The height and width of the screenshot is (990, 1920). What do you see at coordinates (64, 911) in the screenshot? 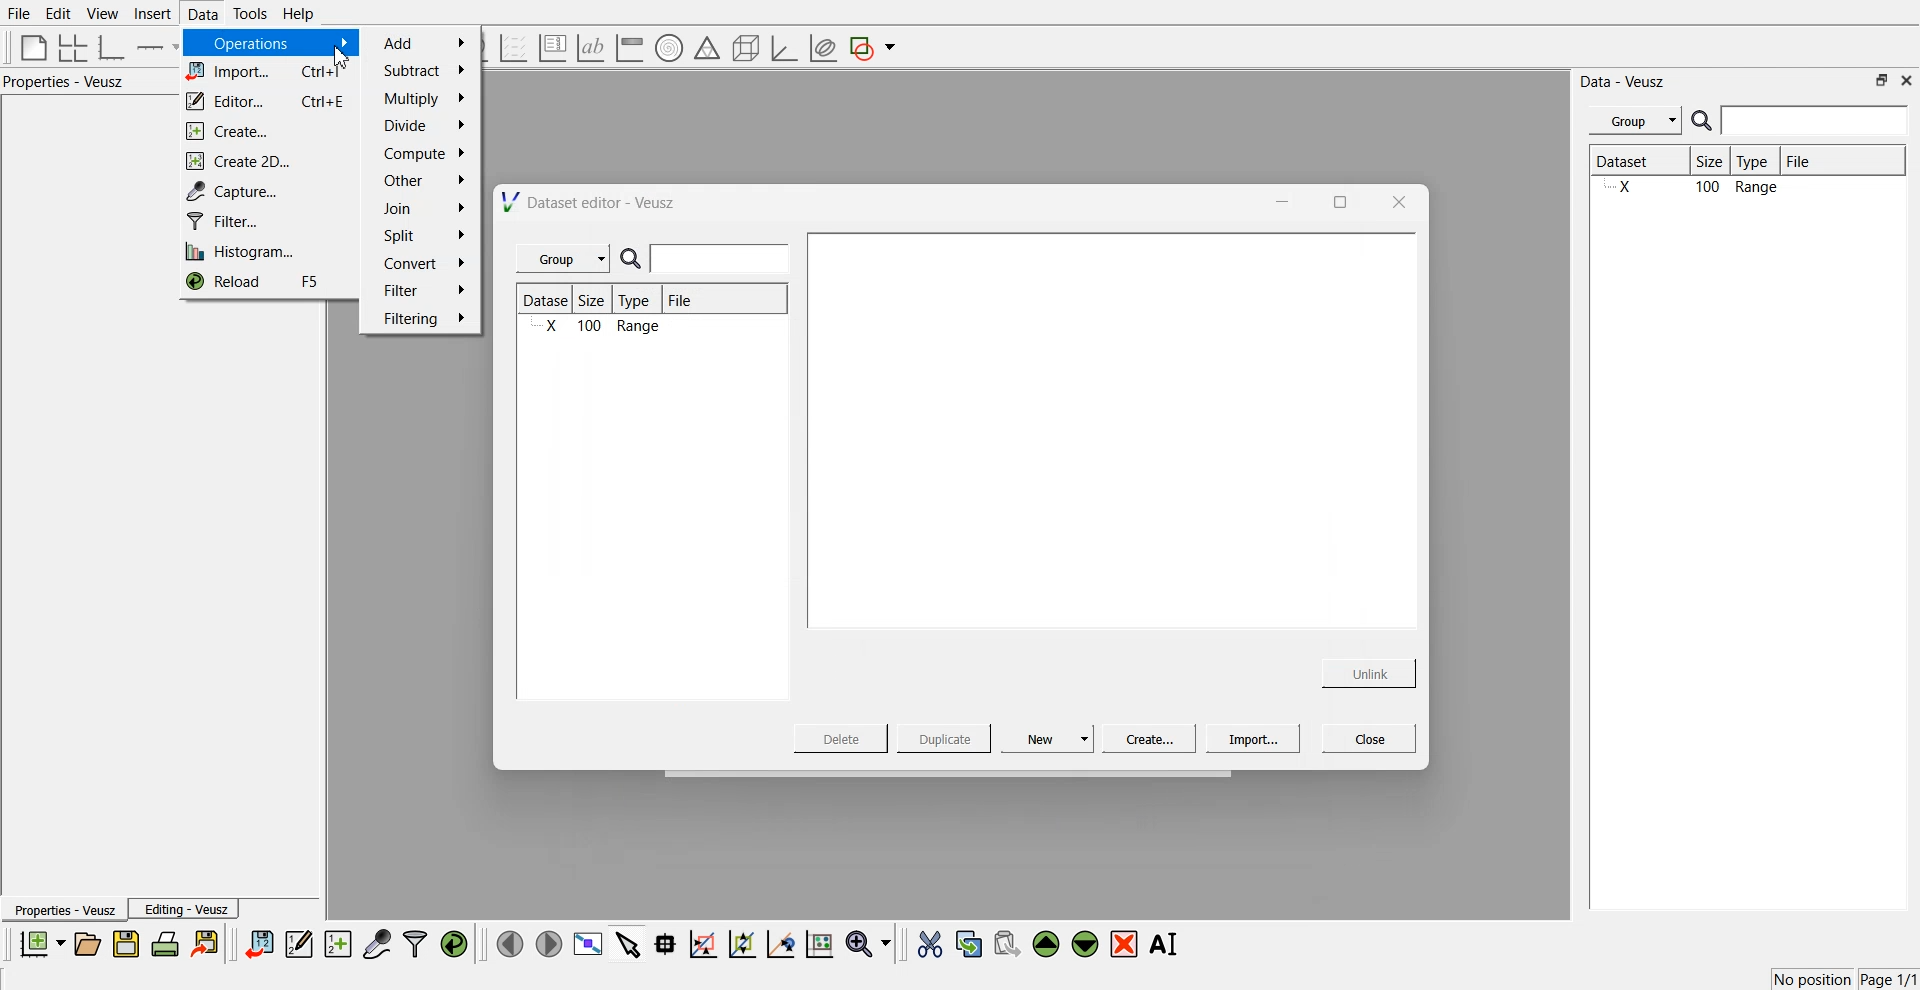
I see `Properties - Veusz` at bounding box center [64, 911].